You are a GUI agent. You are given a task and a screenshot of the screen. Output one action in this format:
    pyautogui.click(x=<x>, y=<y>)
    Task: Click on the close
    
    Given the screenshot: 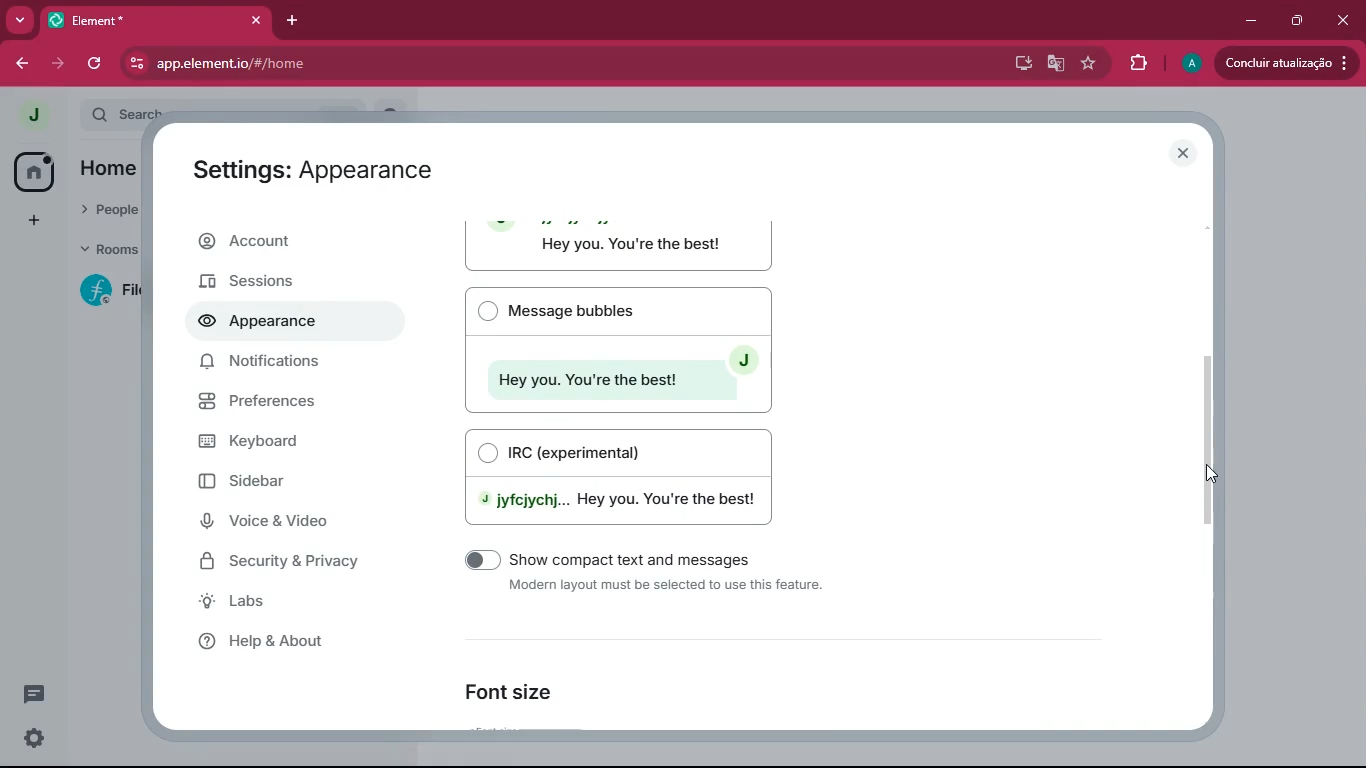 What is the action you would take?
    pyautogui.click(x=1341, y=20)
    